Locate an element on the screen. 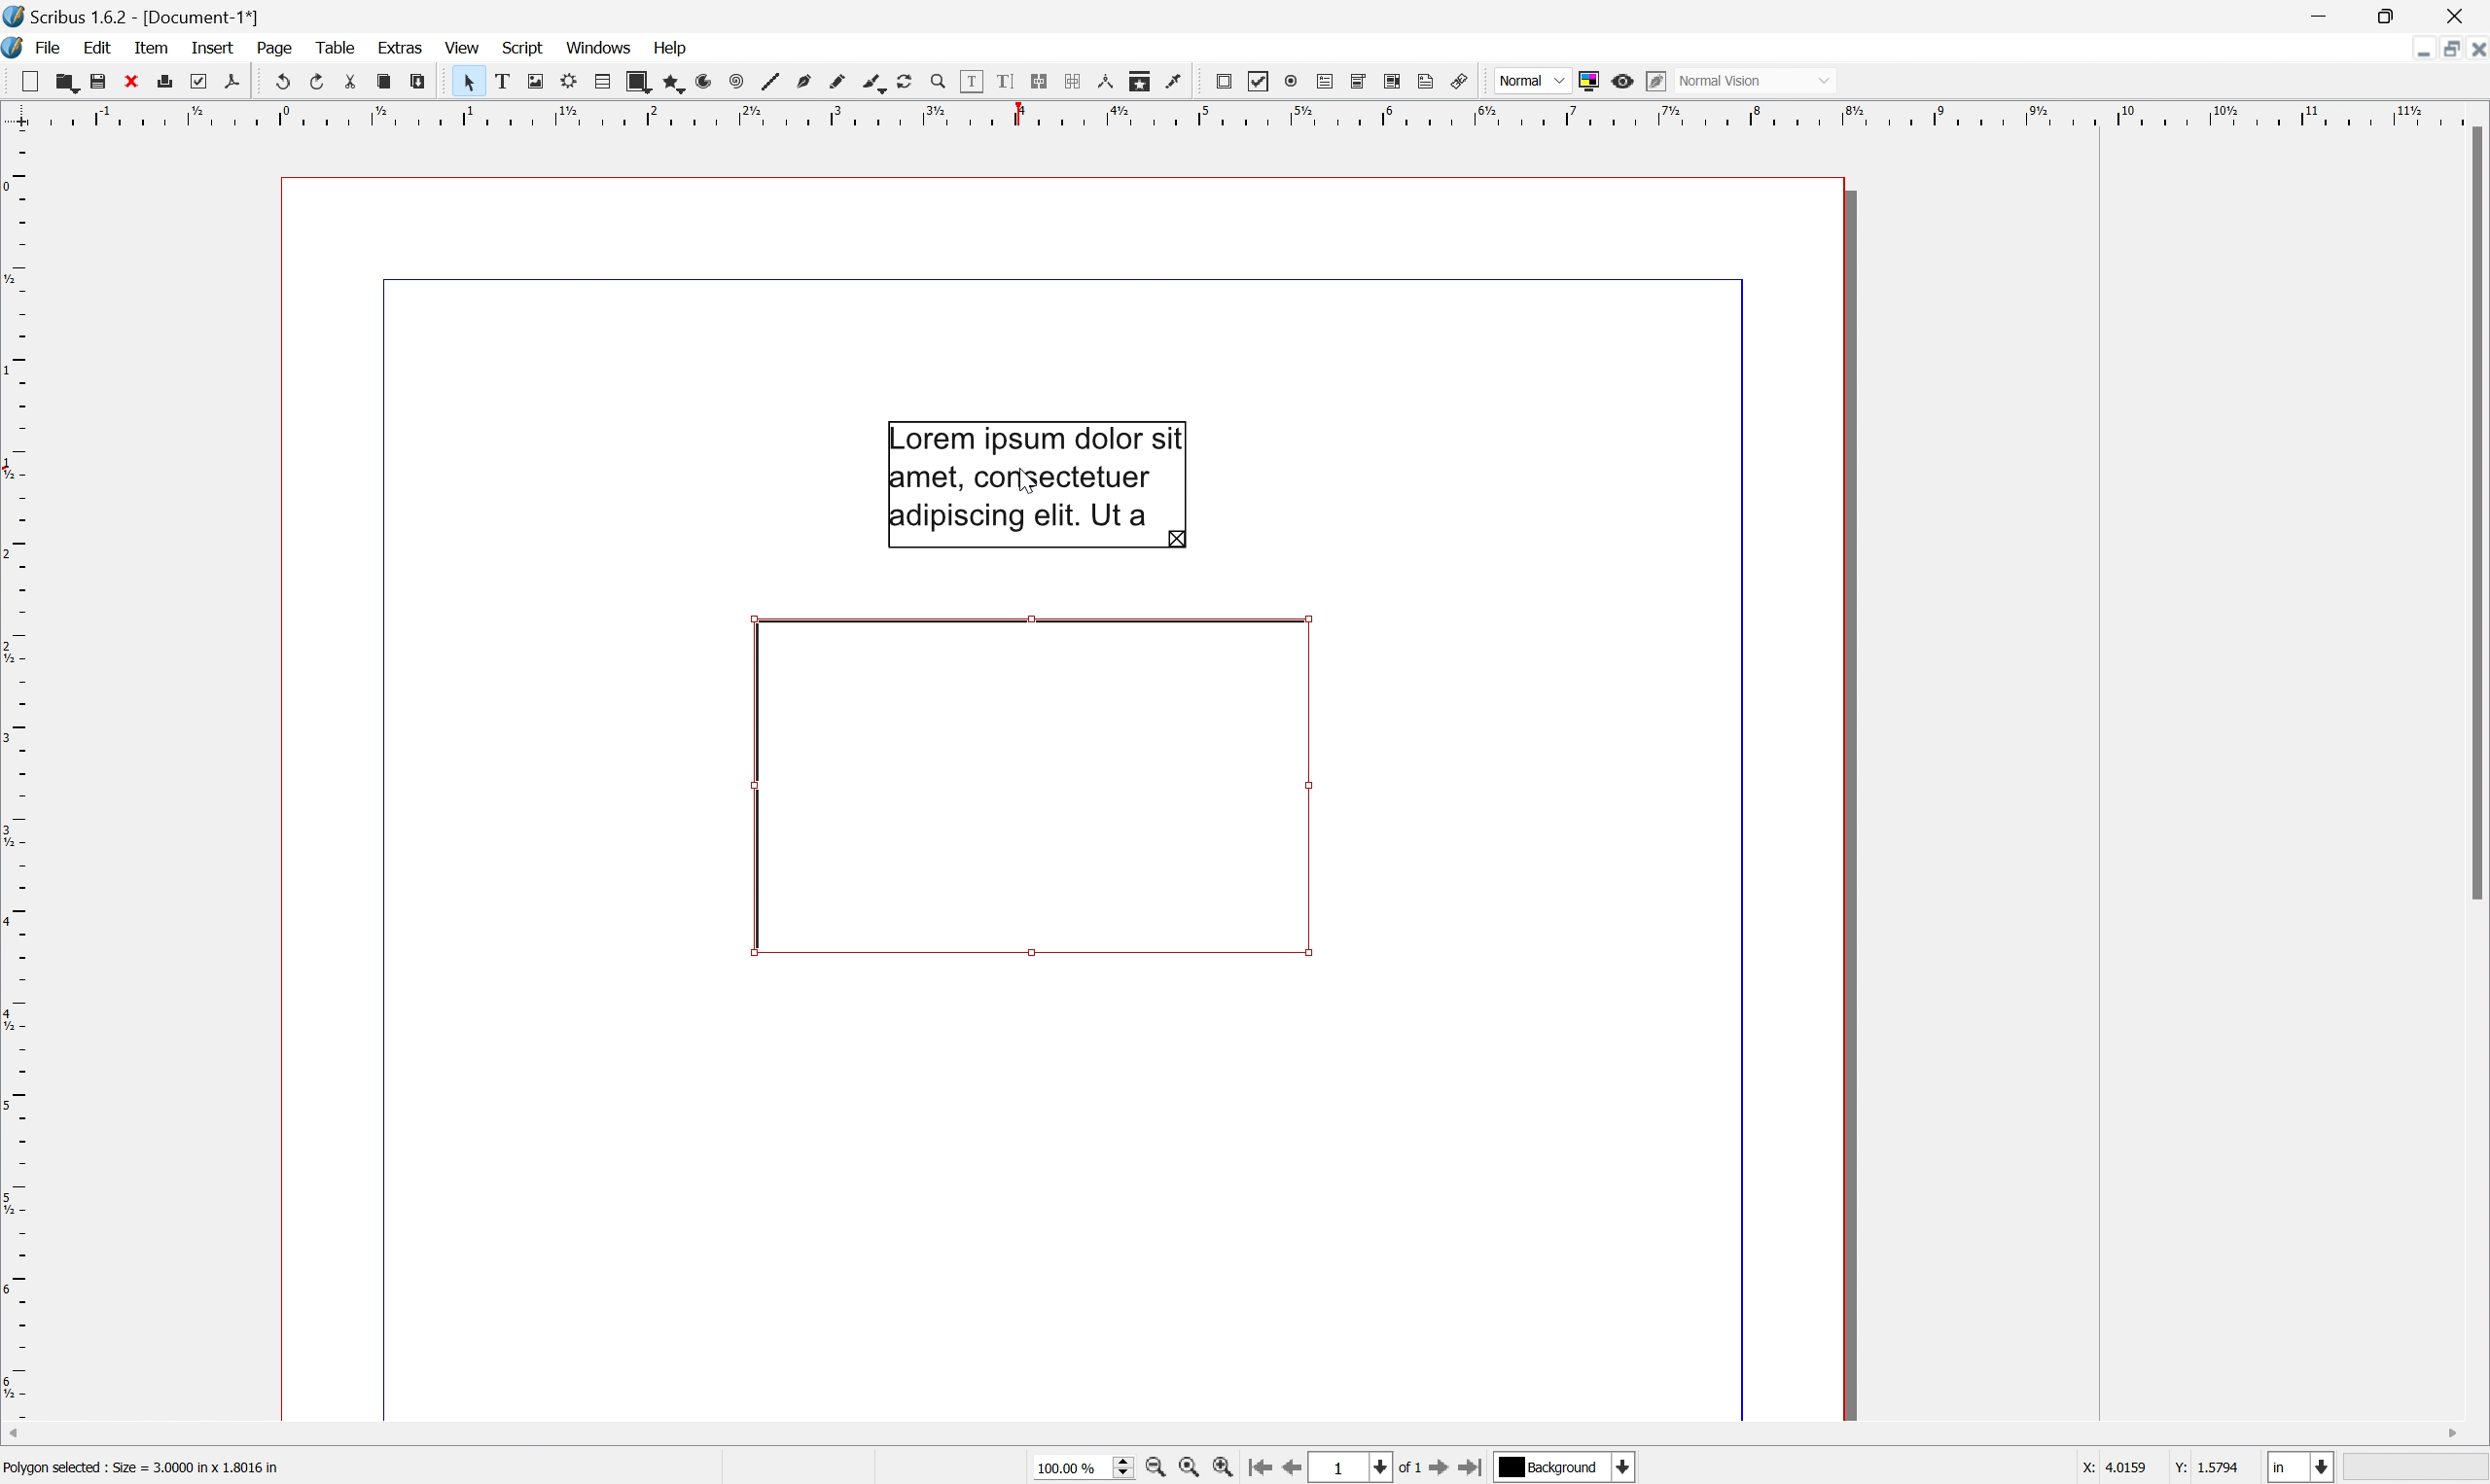 The width and height of the screenshot is (2490, 1484). Undo is located at coordinates (276, 81).